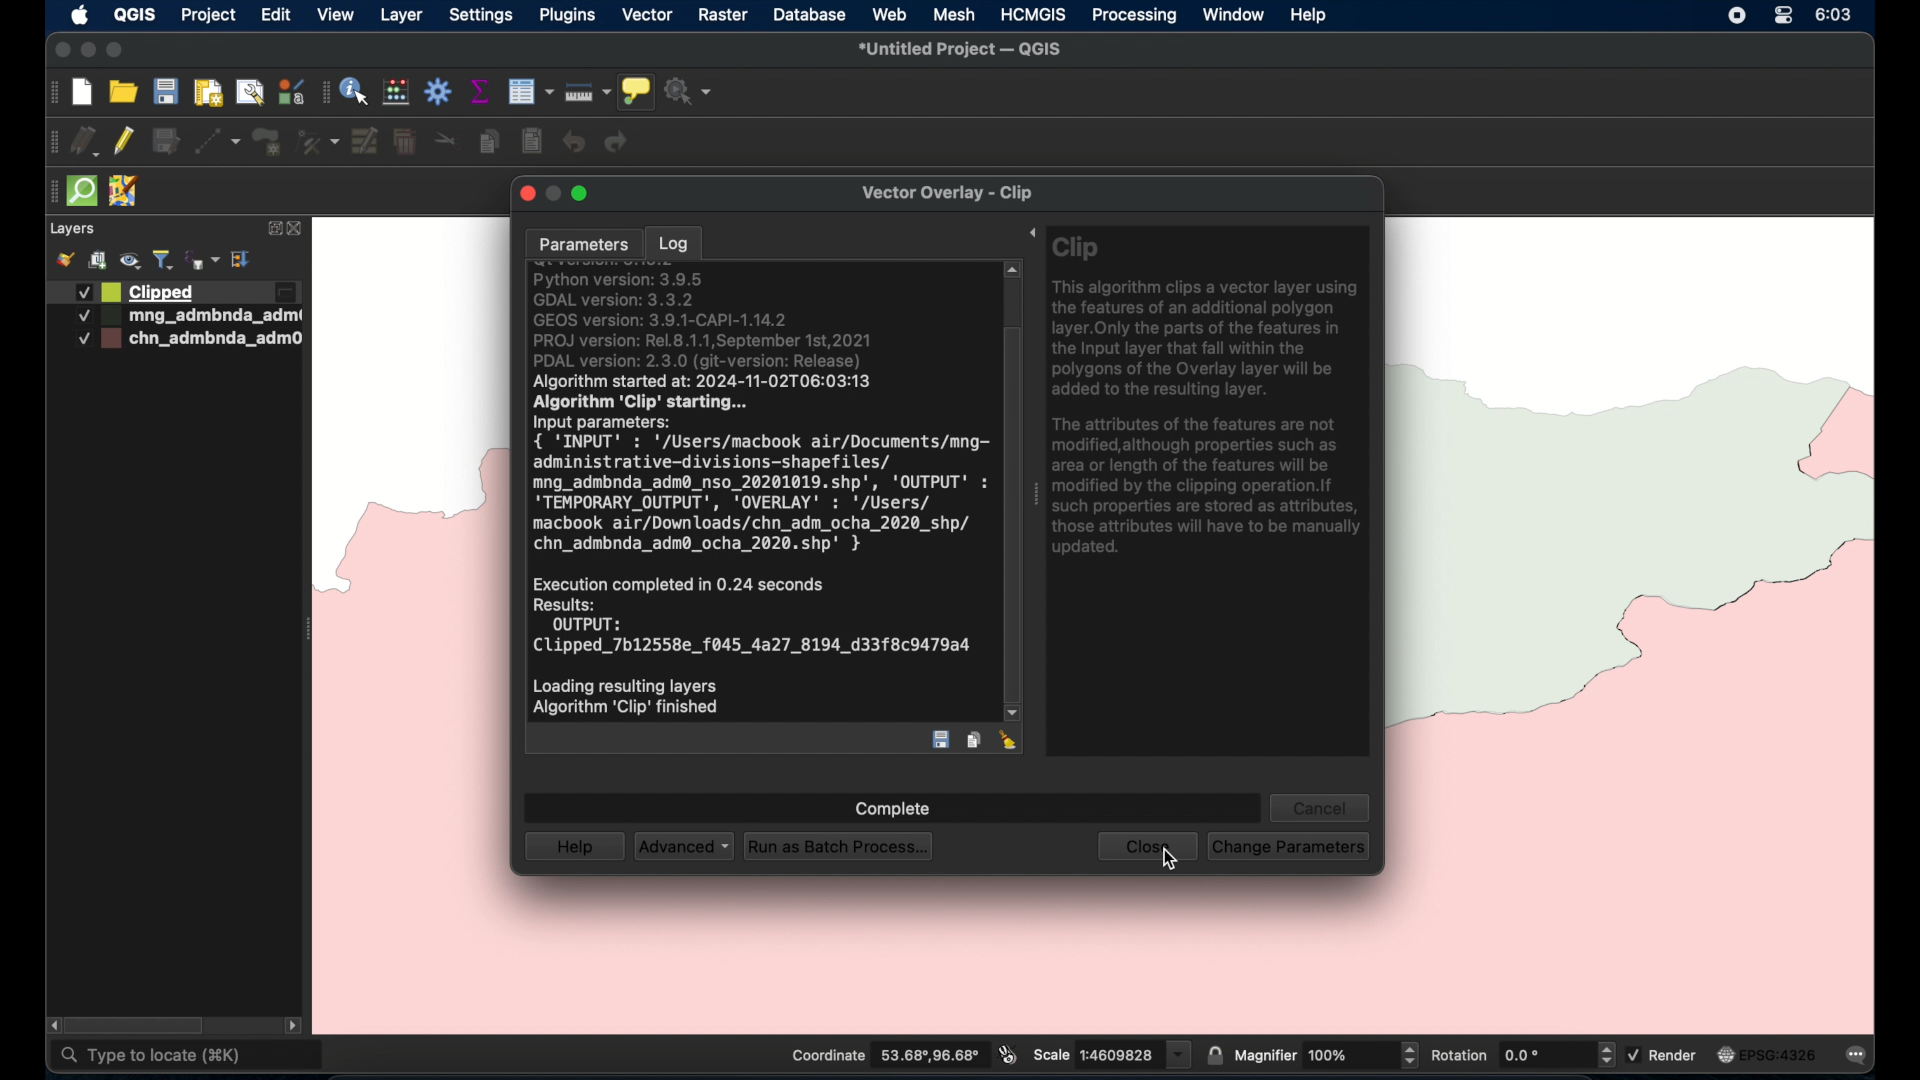 The height and width of the screenshot is (1080, 1920). Describe the element at coordinates (672, 241) in the screenshot. I see `log tab` at that location.